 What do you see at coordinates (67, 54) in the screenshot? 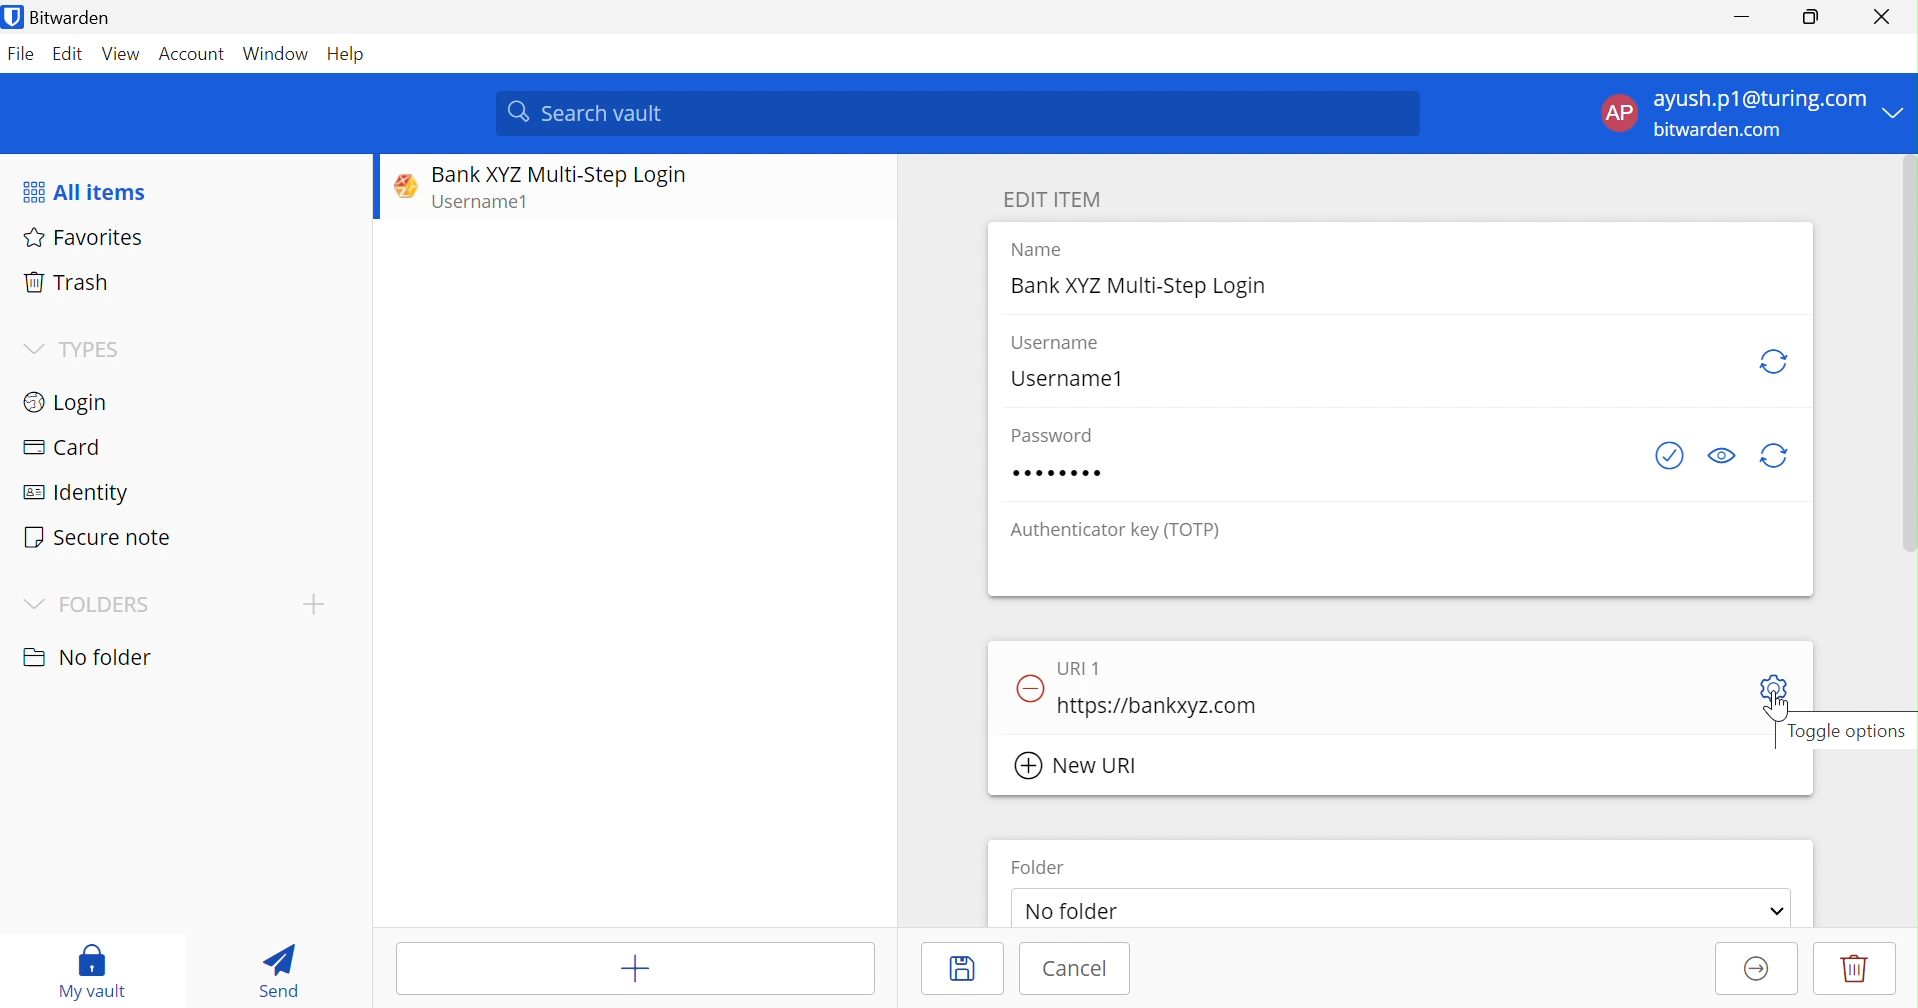
I see `Edit` at bounding box center [67, 54].